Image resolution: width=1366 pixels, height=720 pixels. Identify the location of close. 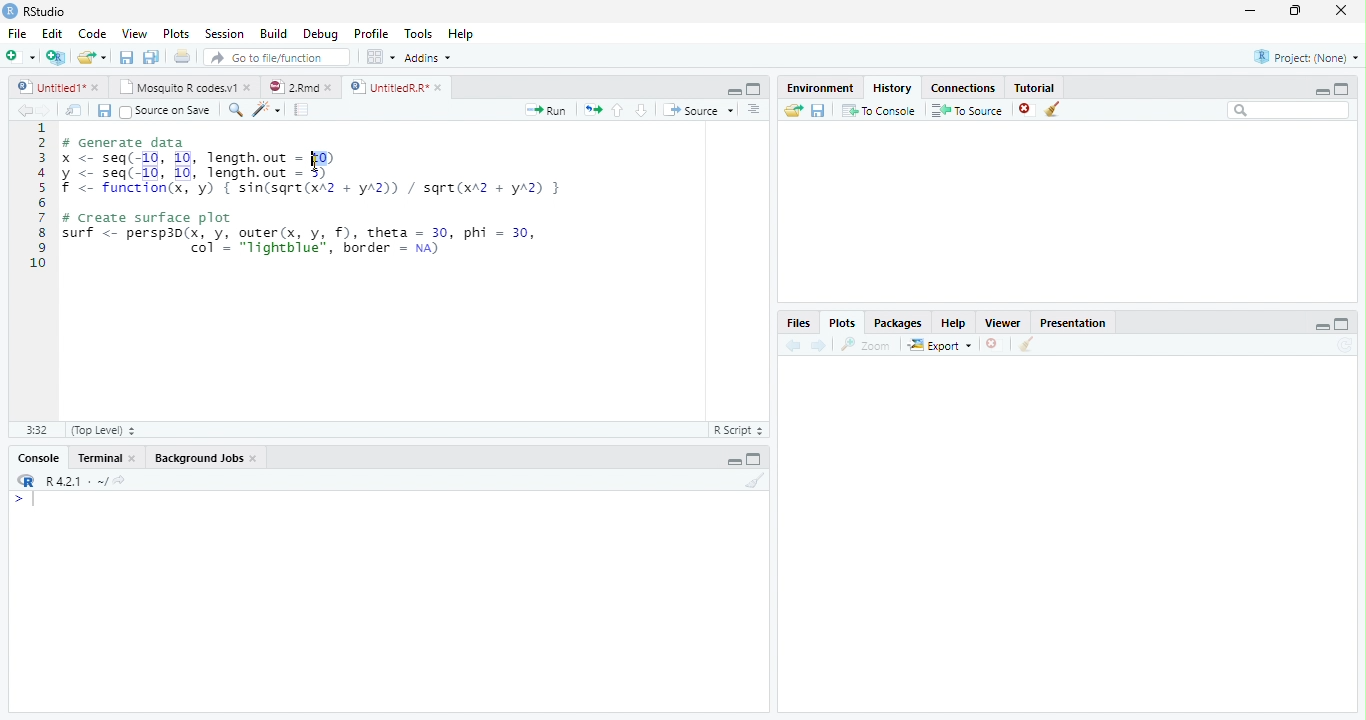
(1341, 10).